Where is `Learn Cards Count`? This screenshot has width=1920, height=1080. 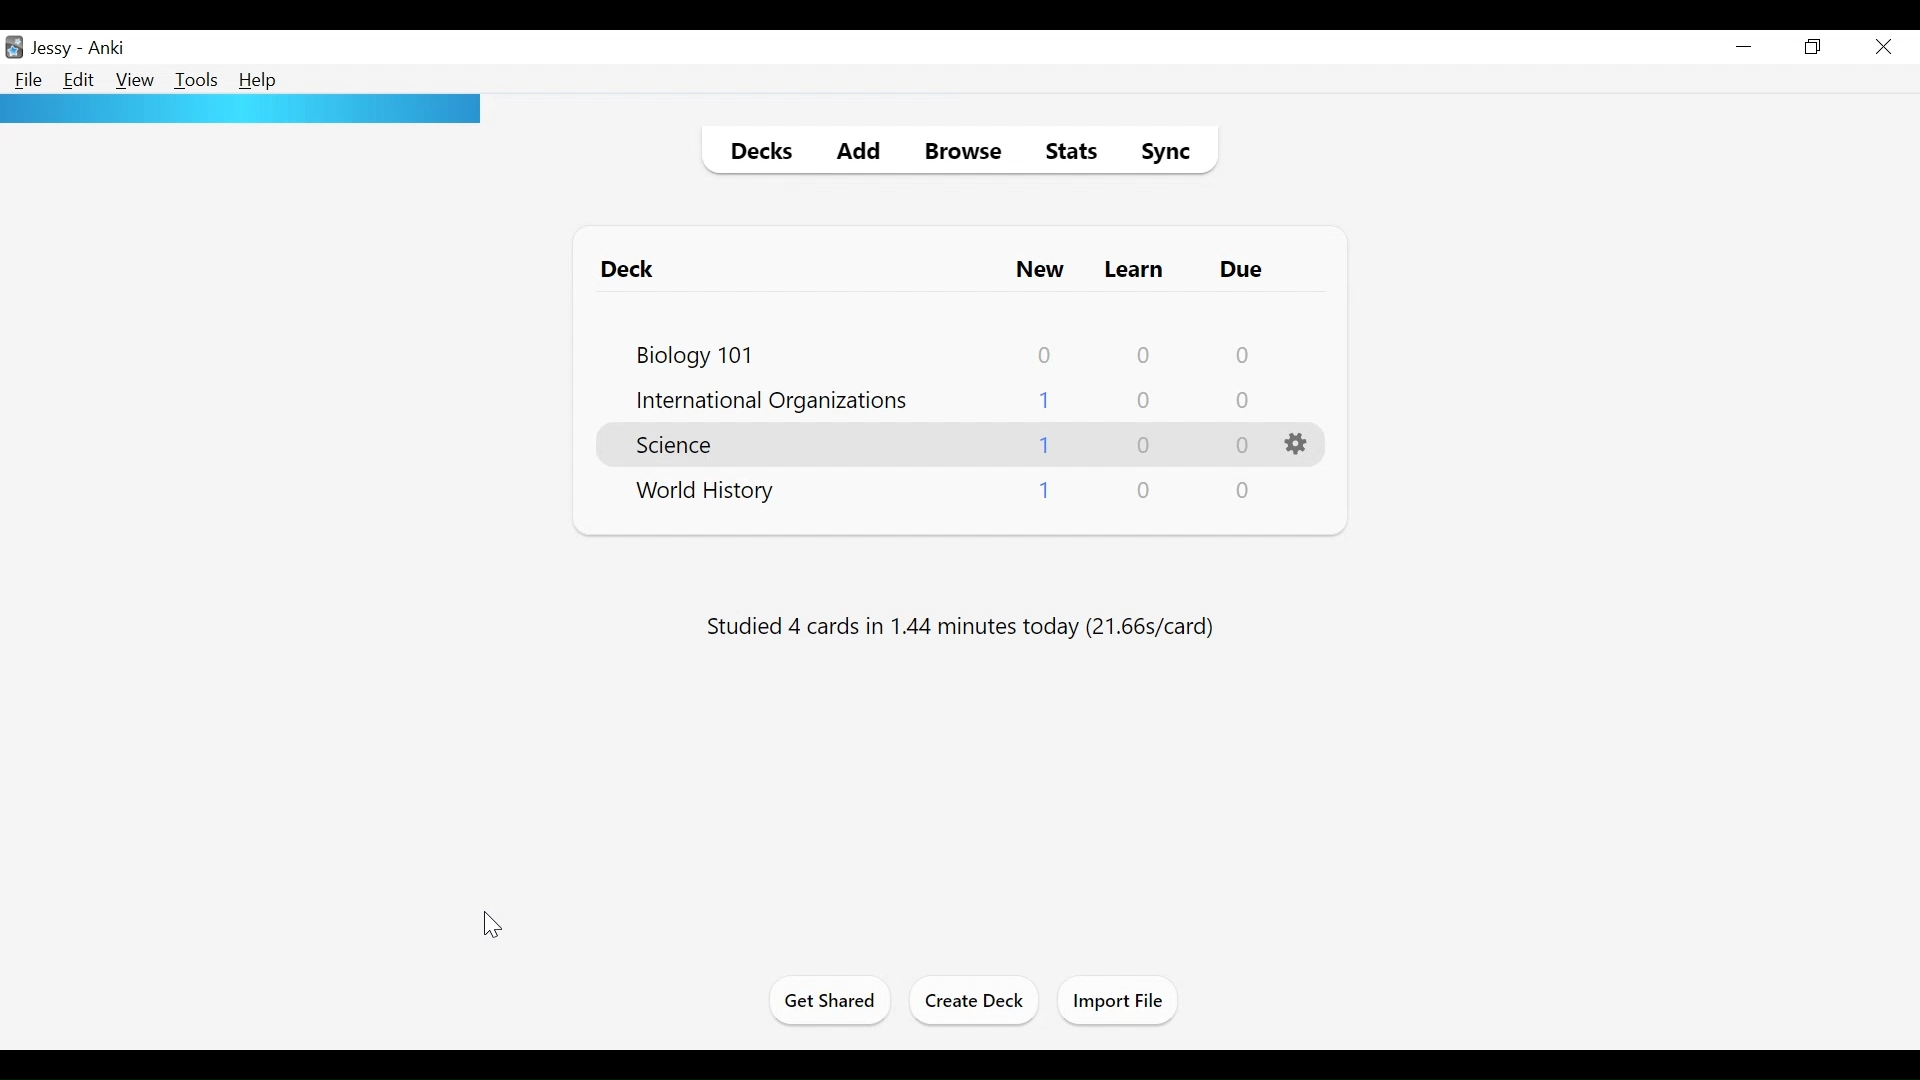
Learn Cards Count is located at coordinates (1144, 402).